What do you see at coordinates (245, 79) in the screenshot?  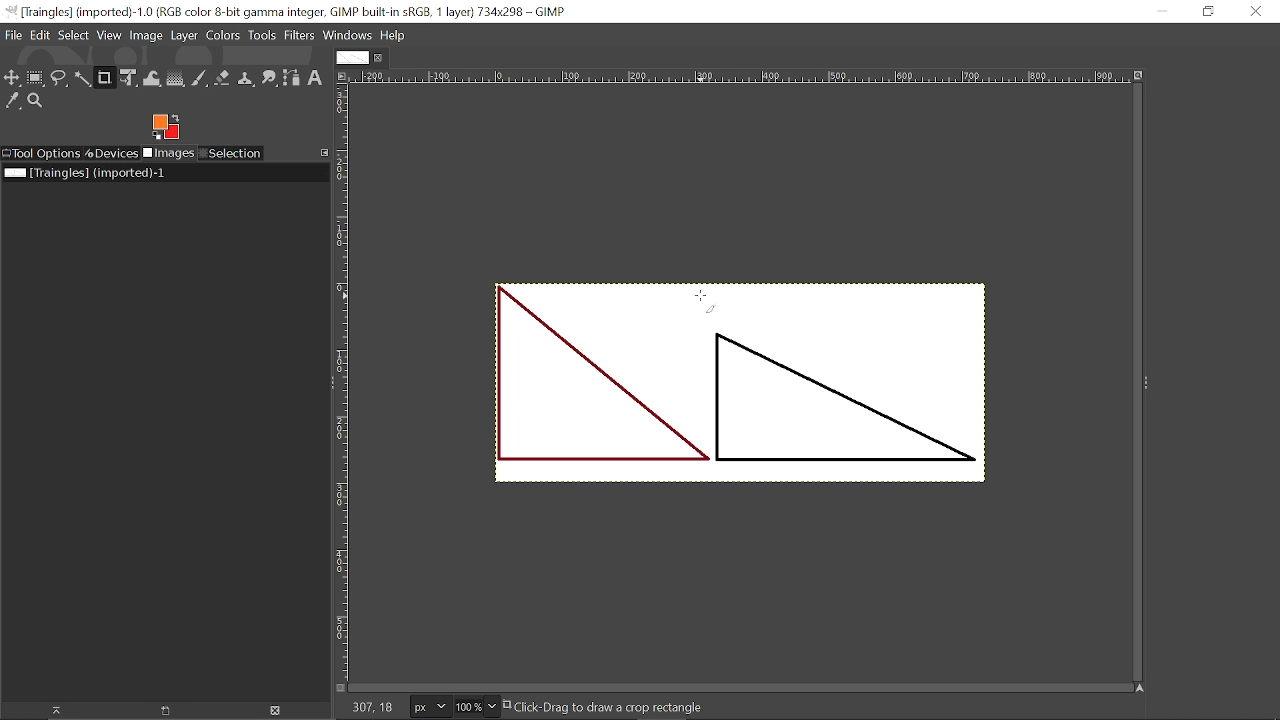 I see `clone tool ` at bounding box center [245, 79].